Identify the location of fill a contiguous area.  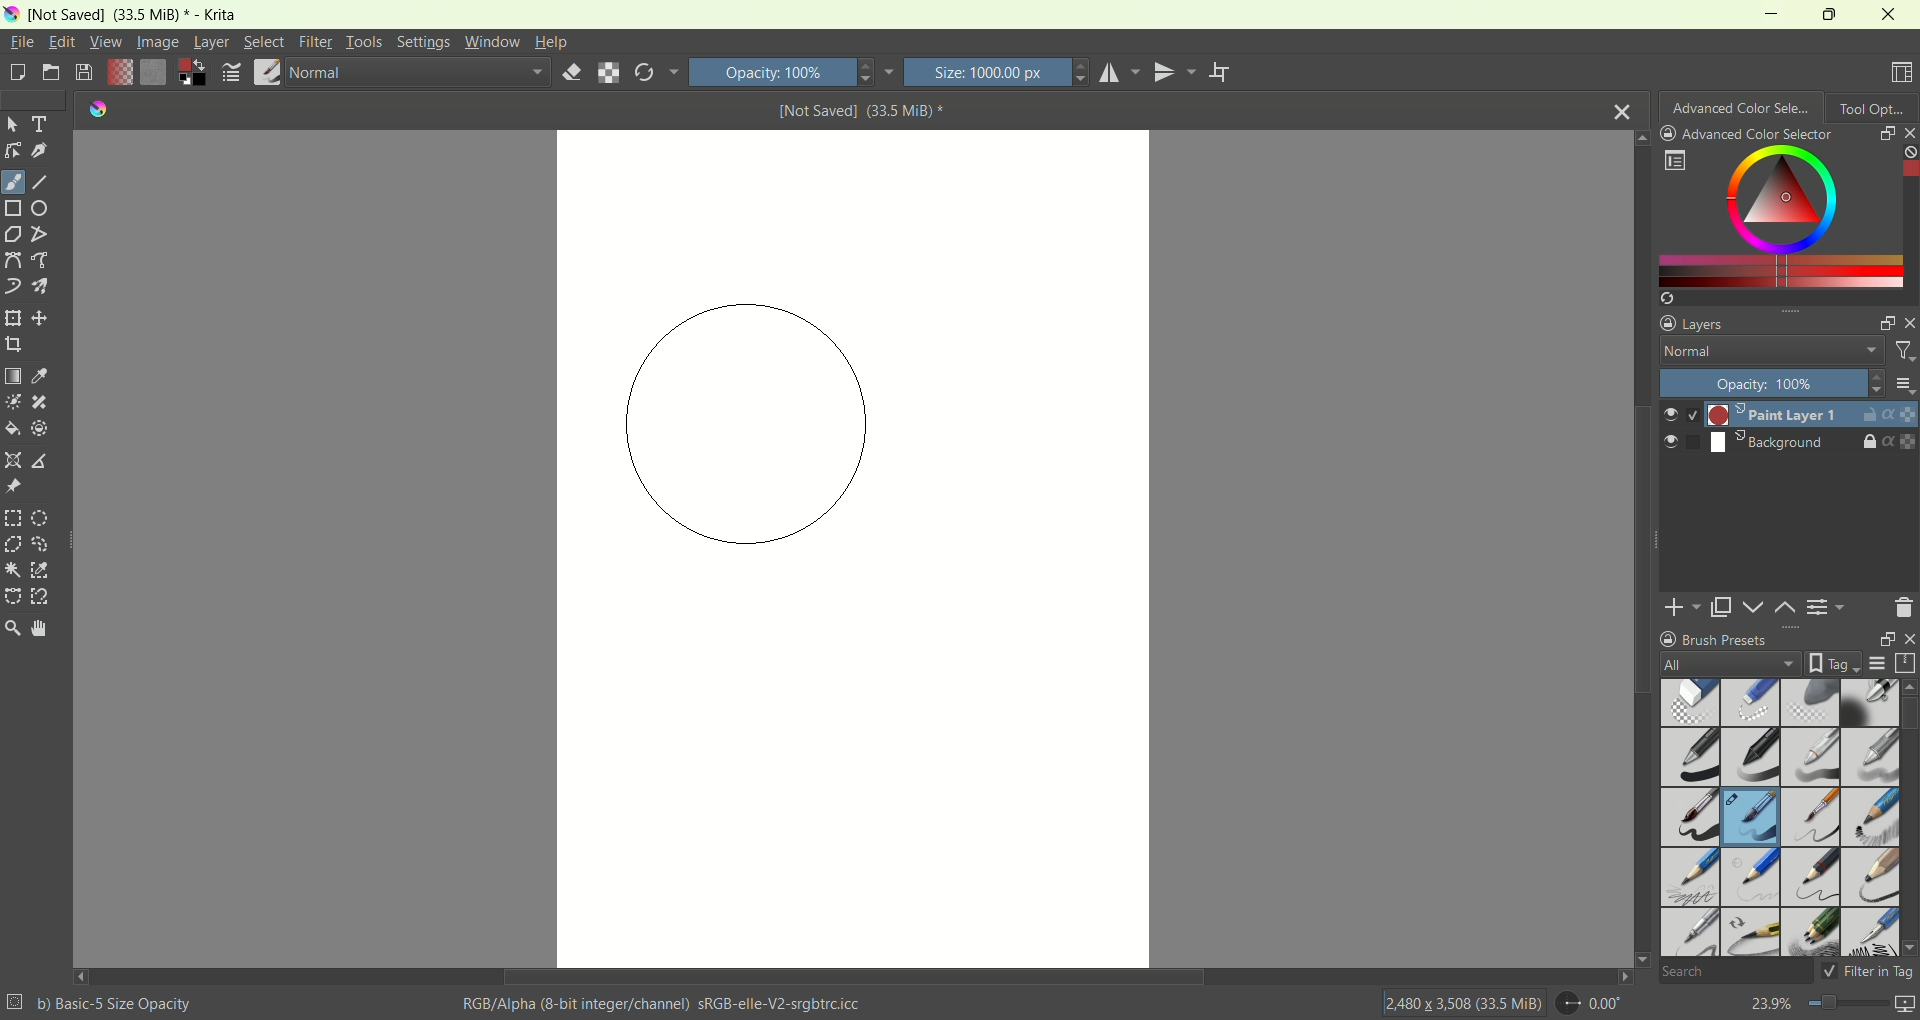
(11, 429).